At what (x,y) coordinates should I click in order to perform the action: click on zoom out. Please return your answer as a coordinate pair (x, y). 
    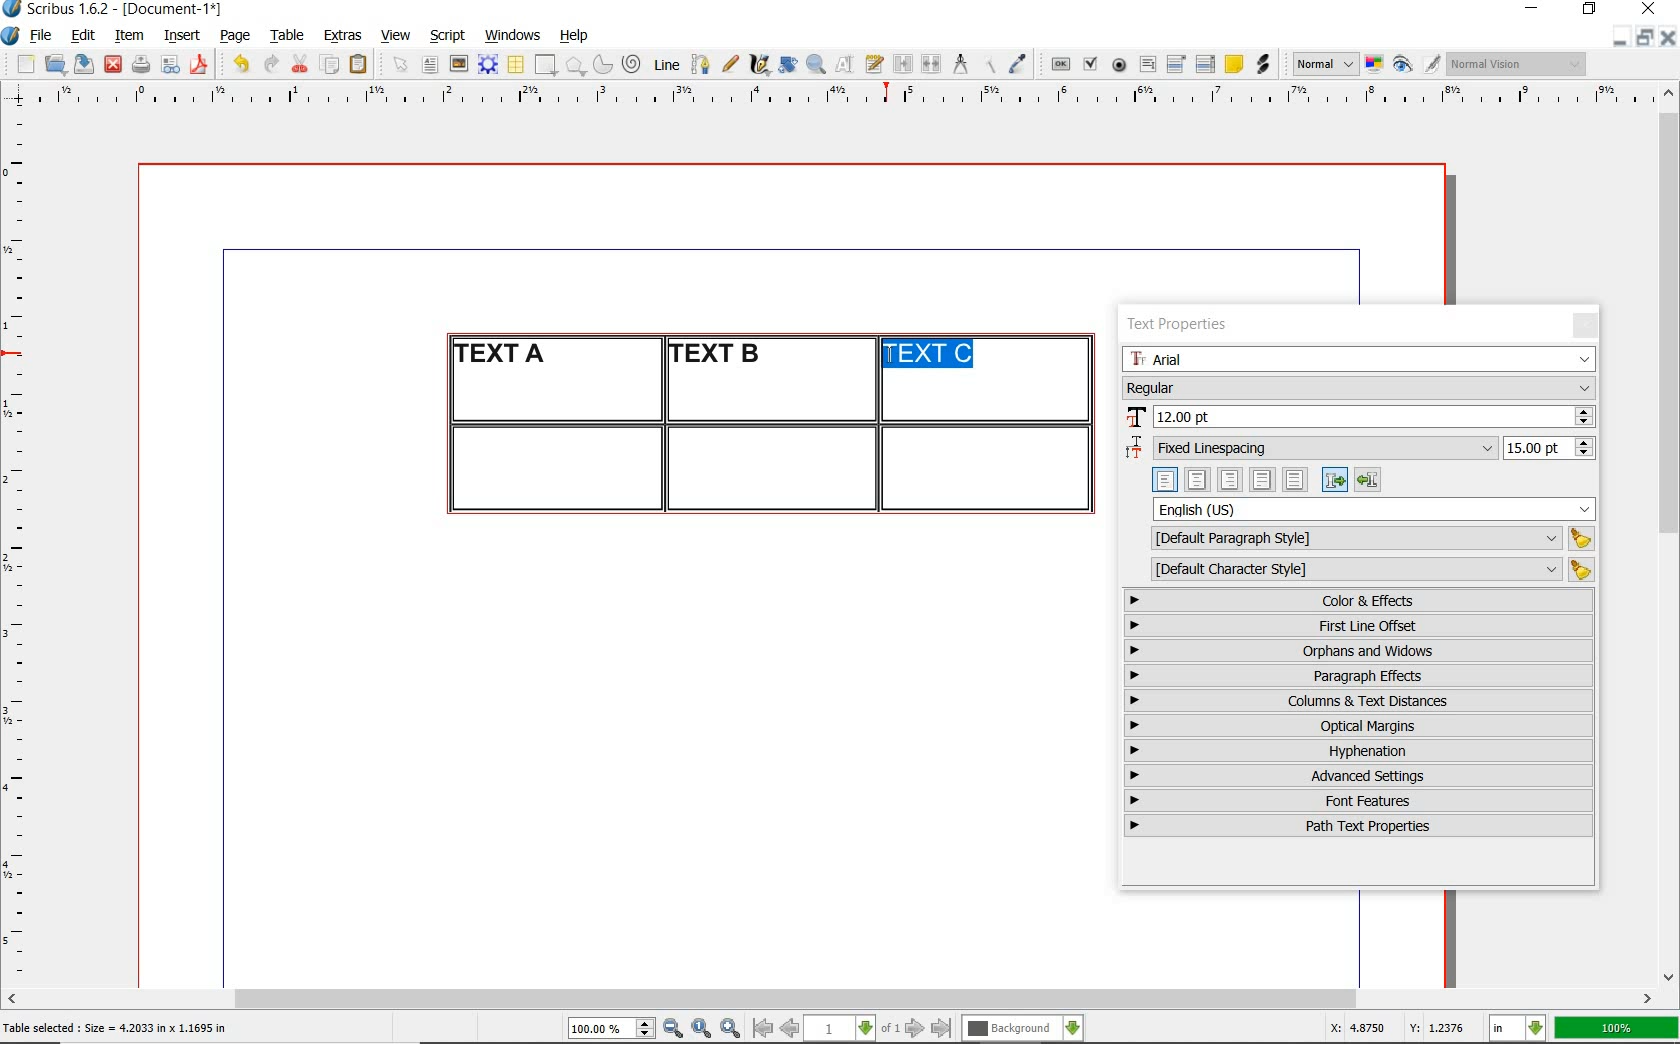
    Looking at the image, I should click on (673, 1029).